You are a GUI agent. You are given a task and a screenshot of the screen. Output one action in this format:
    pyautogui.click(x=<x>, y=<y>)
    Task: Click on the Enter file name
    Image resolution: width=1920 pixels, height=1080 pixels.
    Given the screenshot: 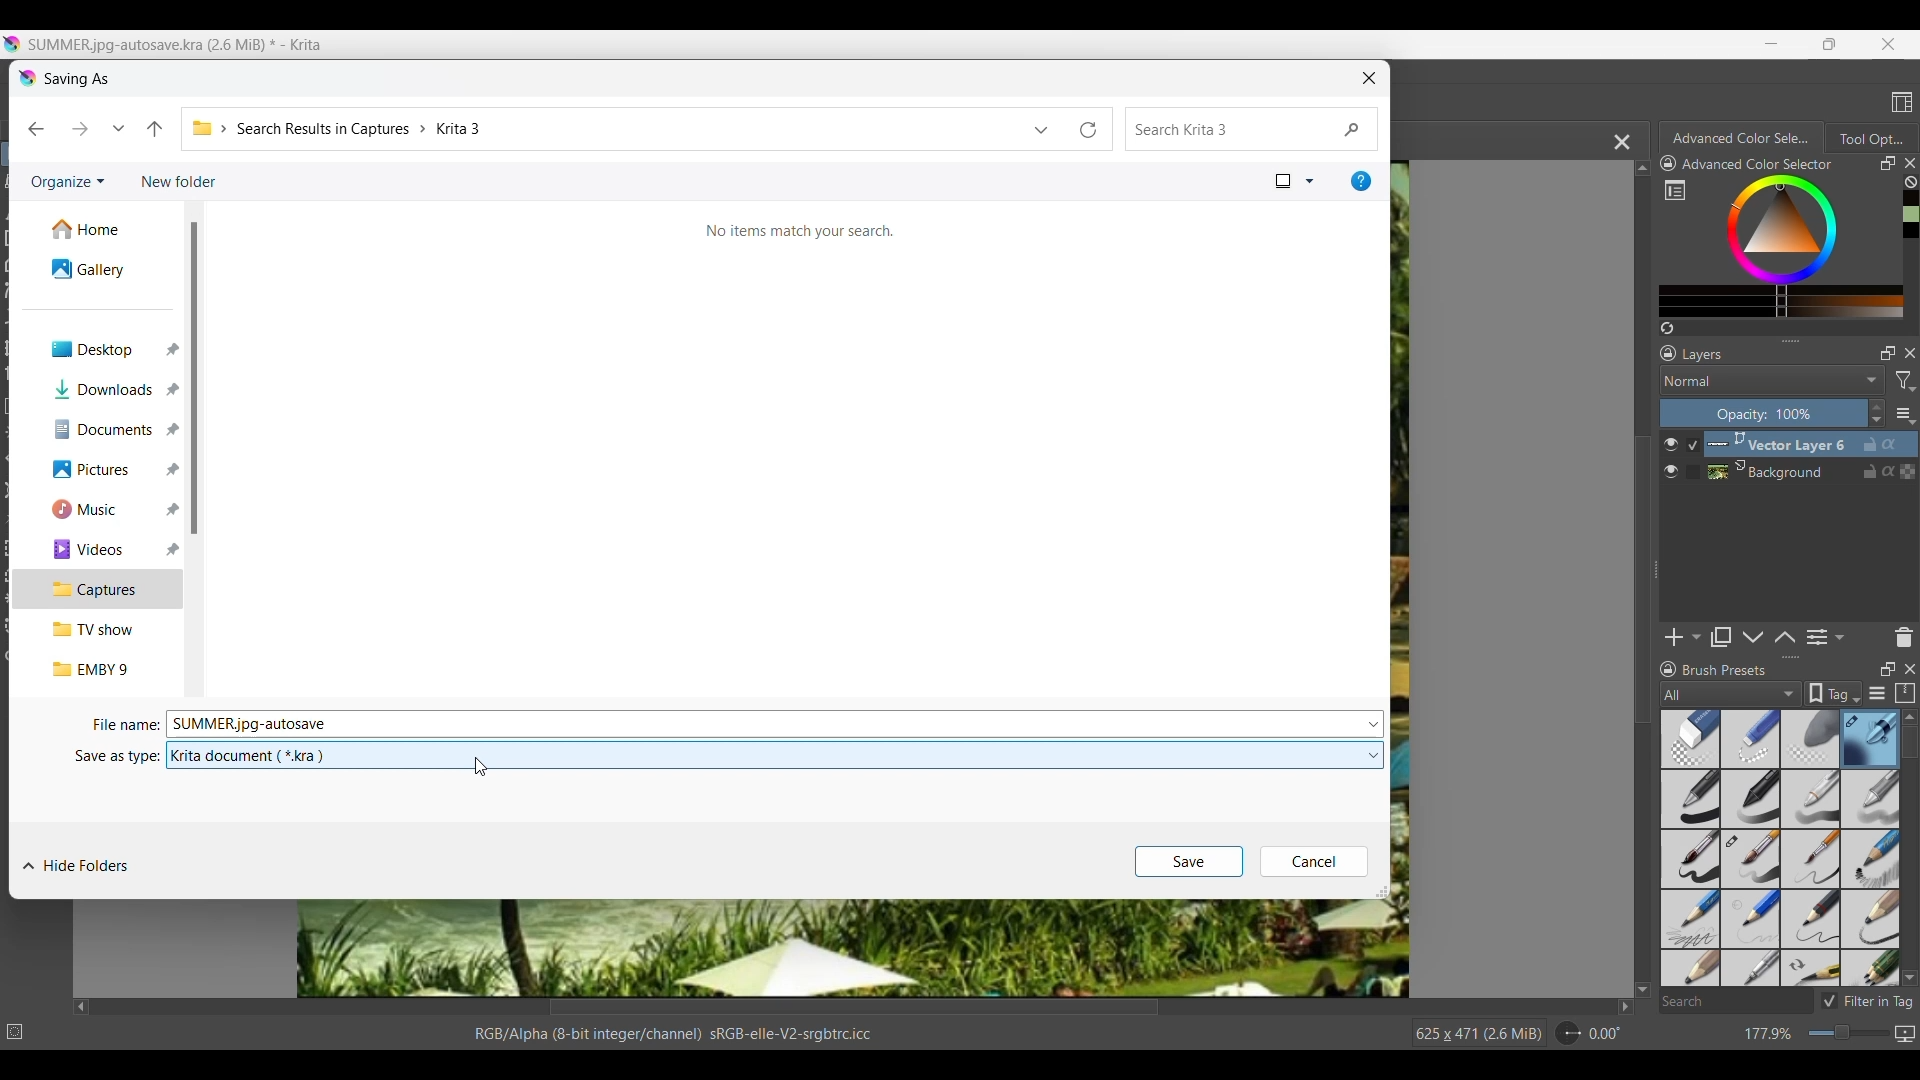 What is the action you would take?
    pyautogui.click(x=763, y=724)
    